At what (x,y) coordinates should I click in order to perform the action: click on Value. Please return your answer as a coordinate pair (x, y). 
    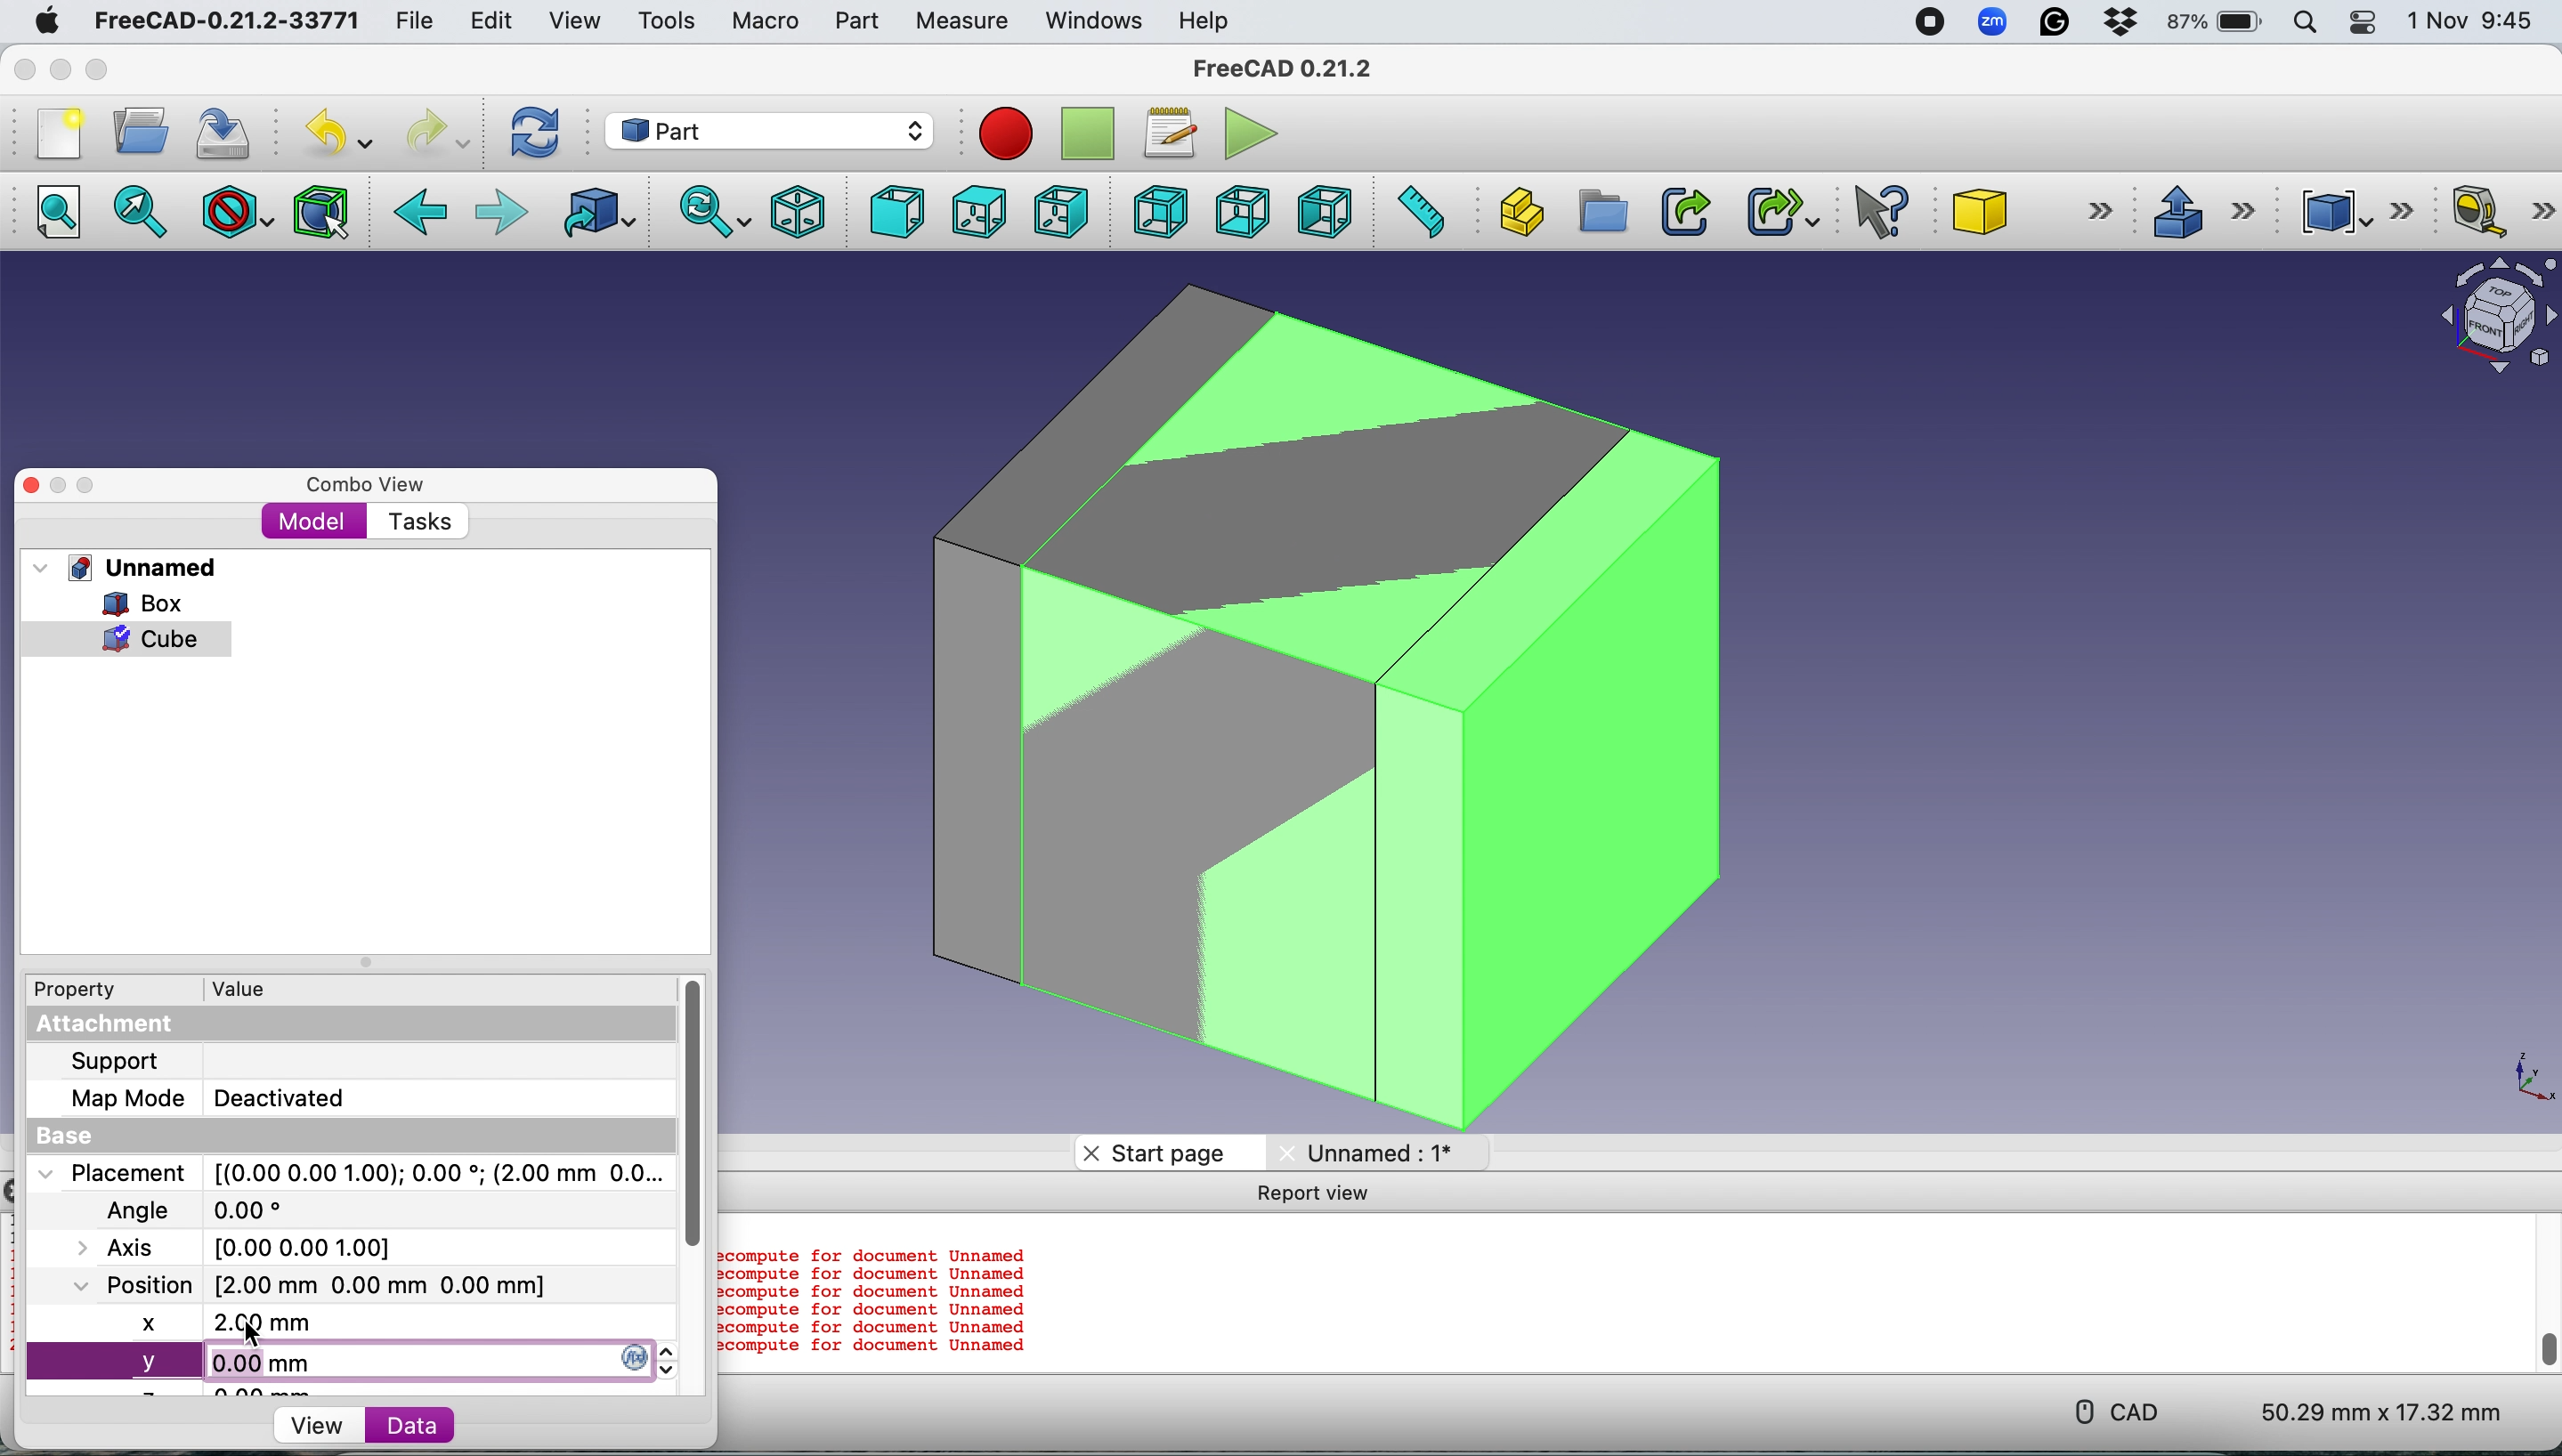
    Looking at the image, I should click on (246, 987).